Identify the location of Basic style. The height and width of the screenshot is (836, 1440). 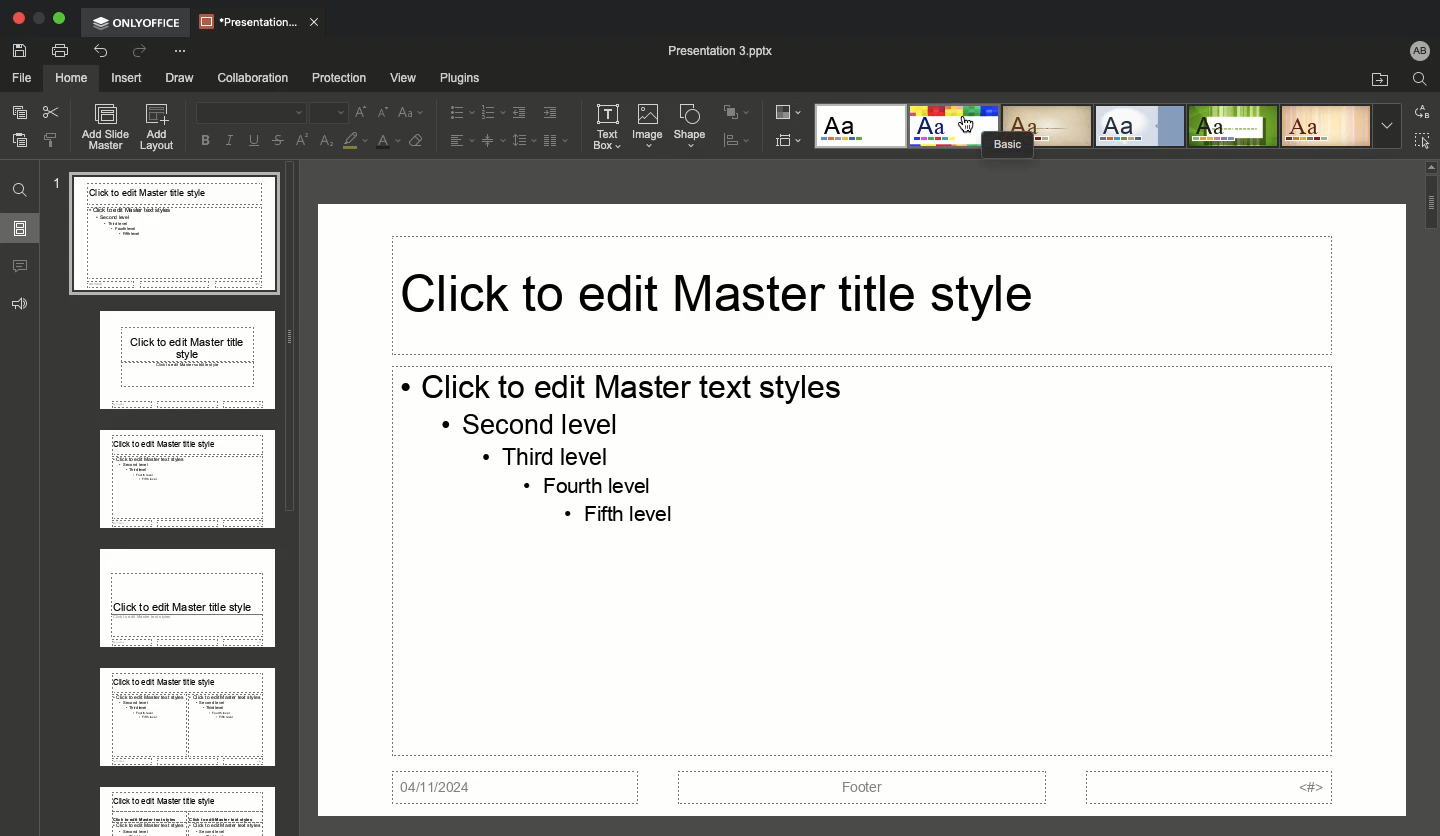
(946, 126).